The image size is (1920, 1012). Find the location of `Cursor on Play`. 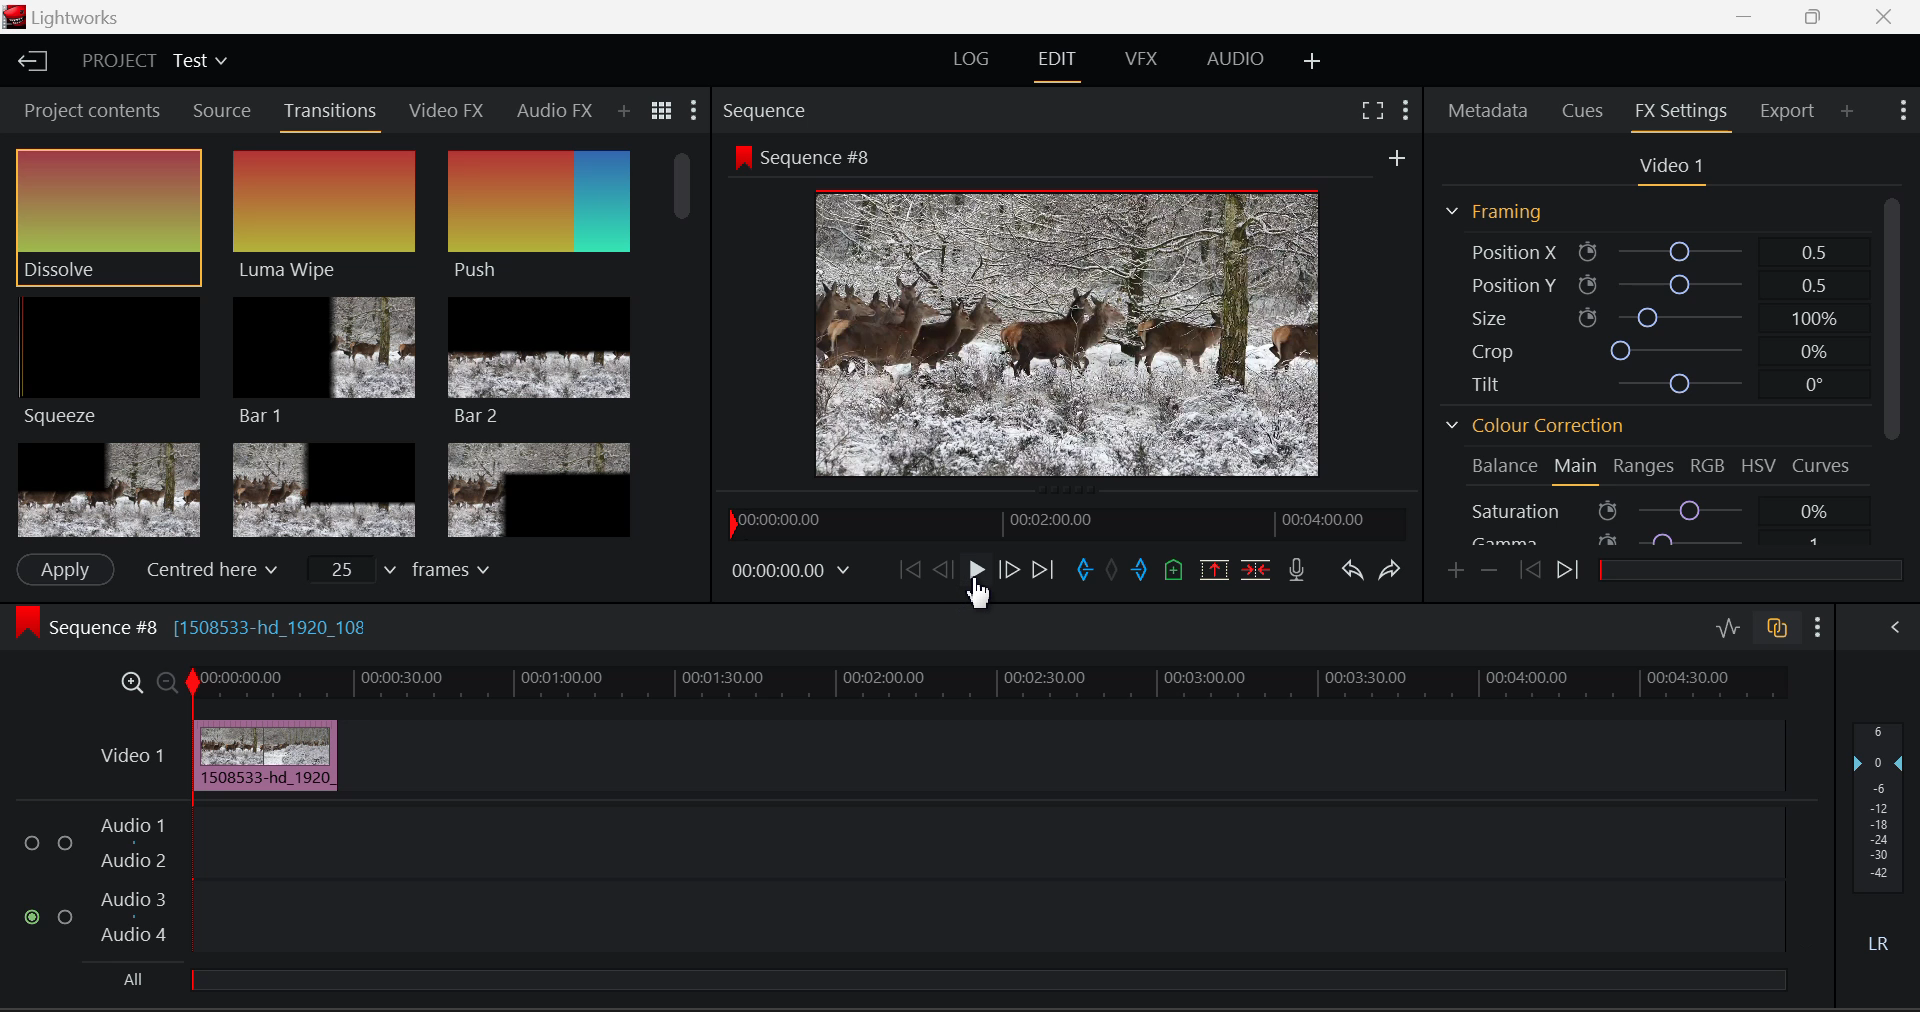

Cursor on Play is located at coordinates (976, 575).